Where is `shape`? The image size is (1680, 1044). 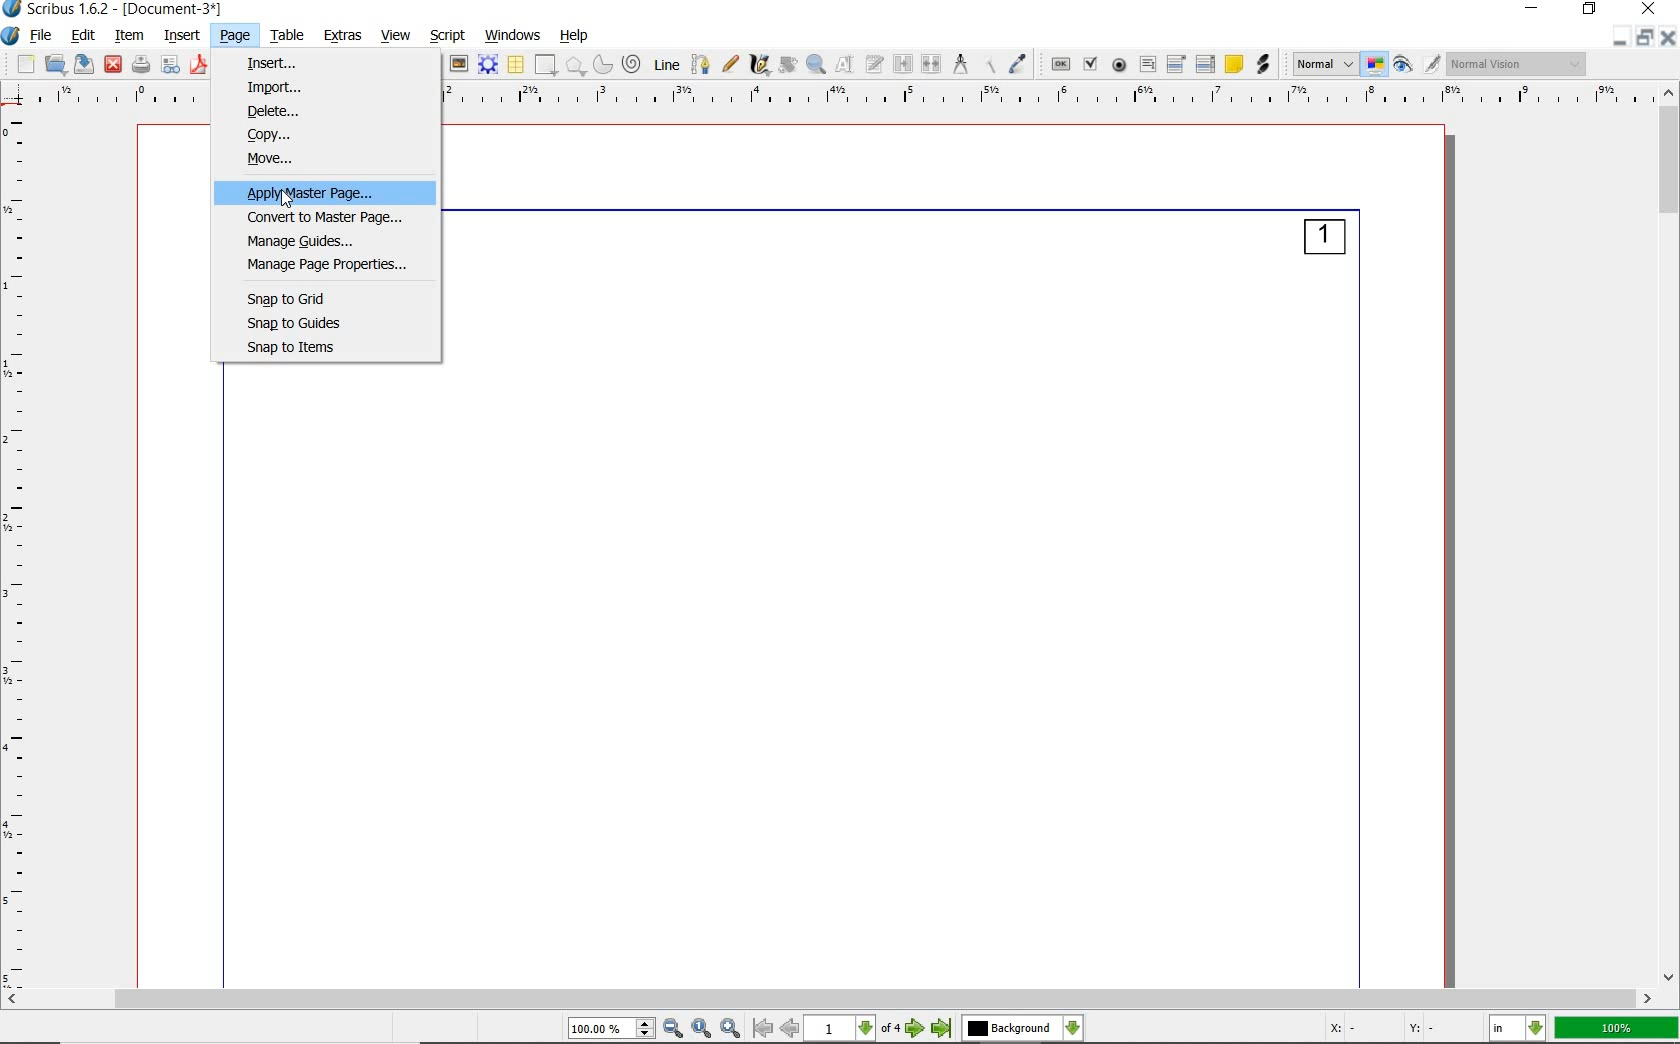
shape is located at coordinates (546, 65).